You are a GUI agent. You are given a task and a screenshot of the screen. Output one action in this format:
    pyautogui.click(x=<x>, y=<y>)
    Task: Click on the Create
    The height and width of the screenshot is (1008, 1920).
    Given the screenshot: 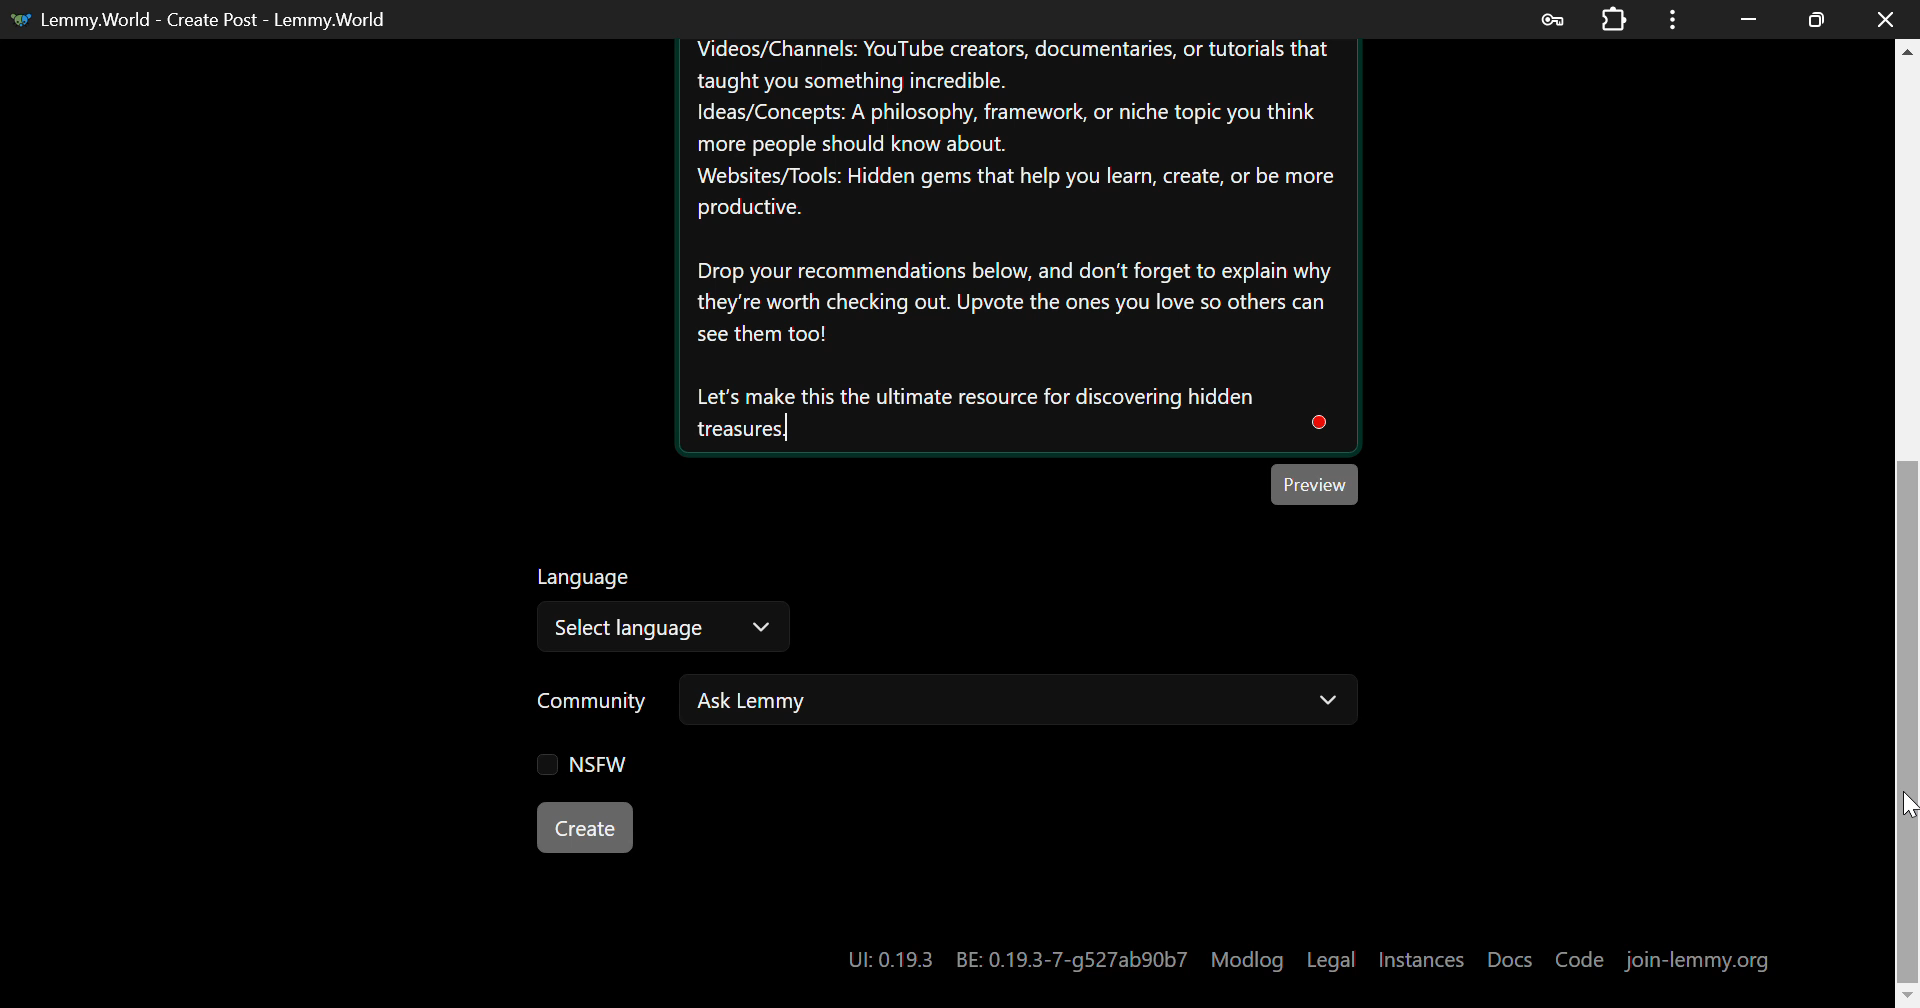 What is the action you would take?
    pyautogui.click(x=586, y=827)
    